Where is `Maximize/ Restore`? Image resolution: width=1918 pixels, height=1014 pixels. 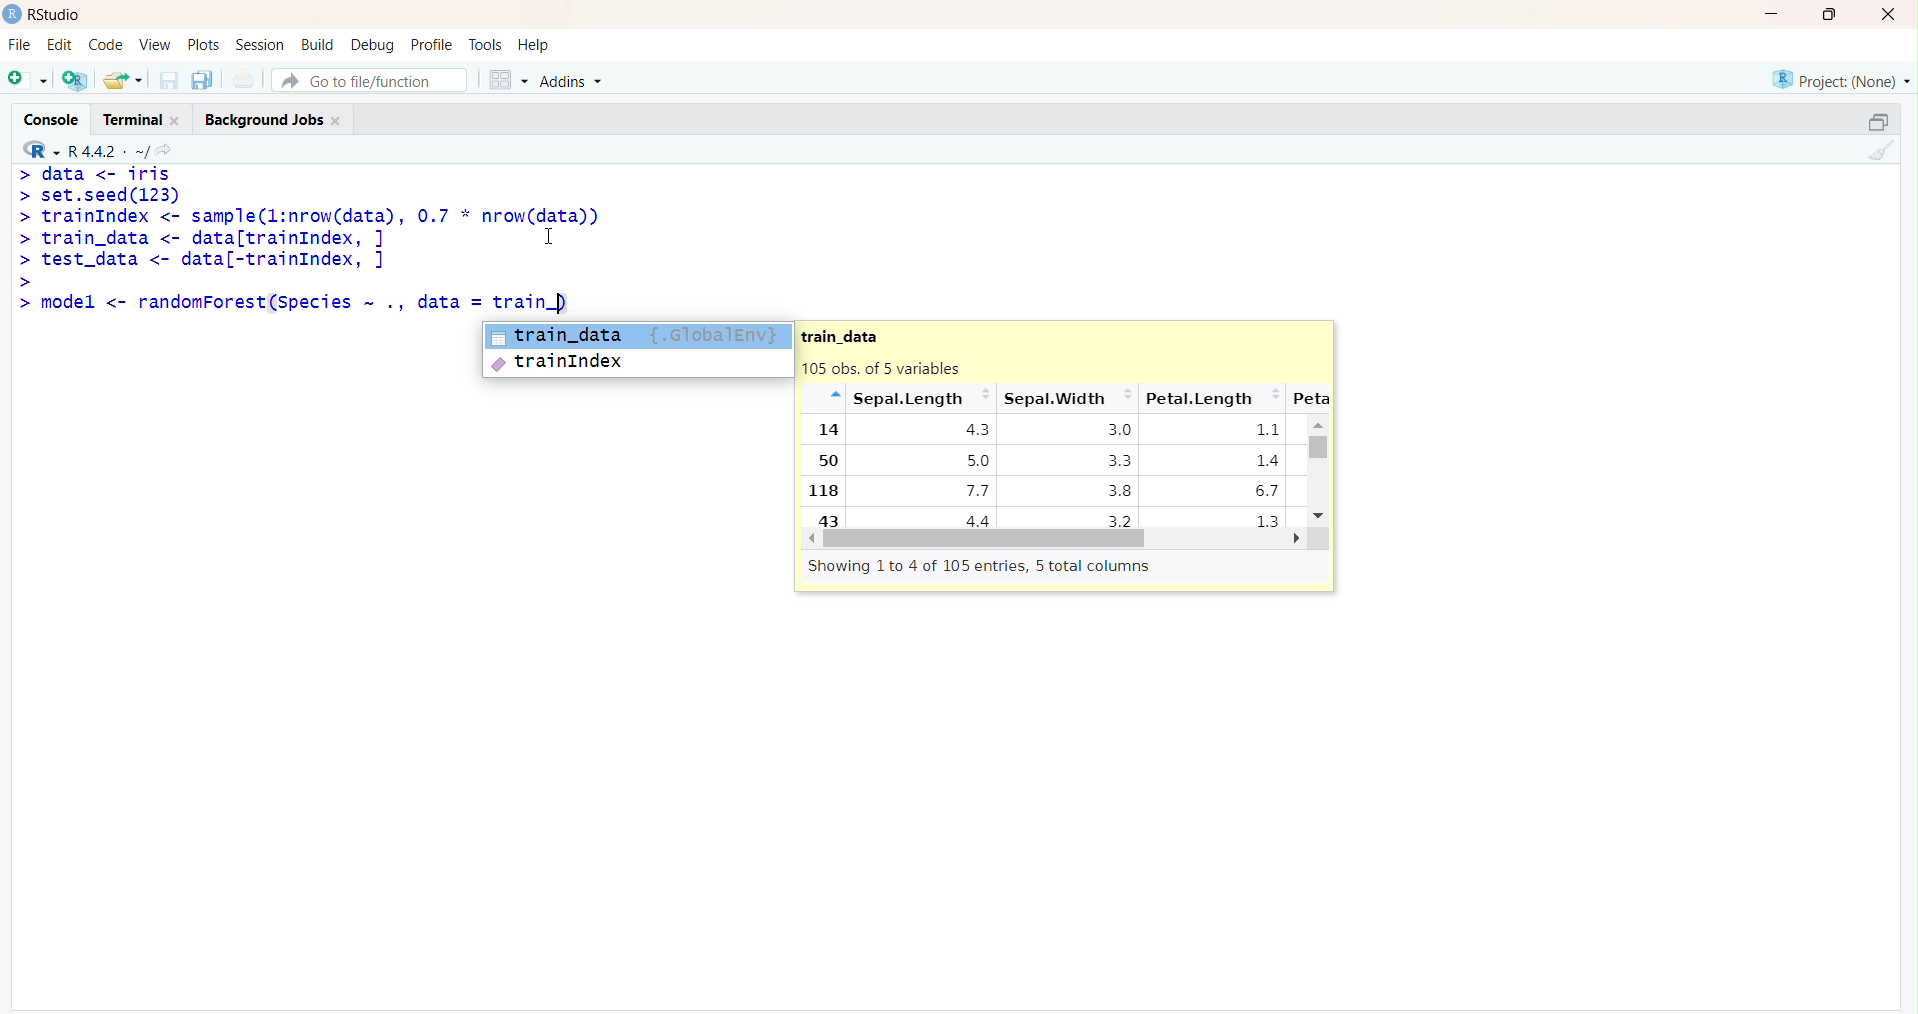 Maximize/ Restore is located at coordinates (1875, 120).